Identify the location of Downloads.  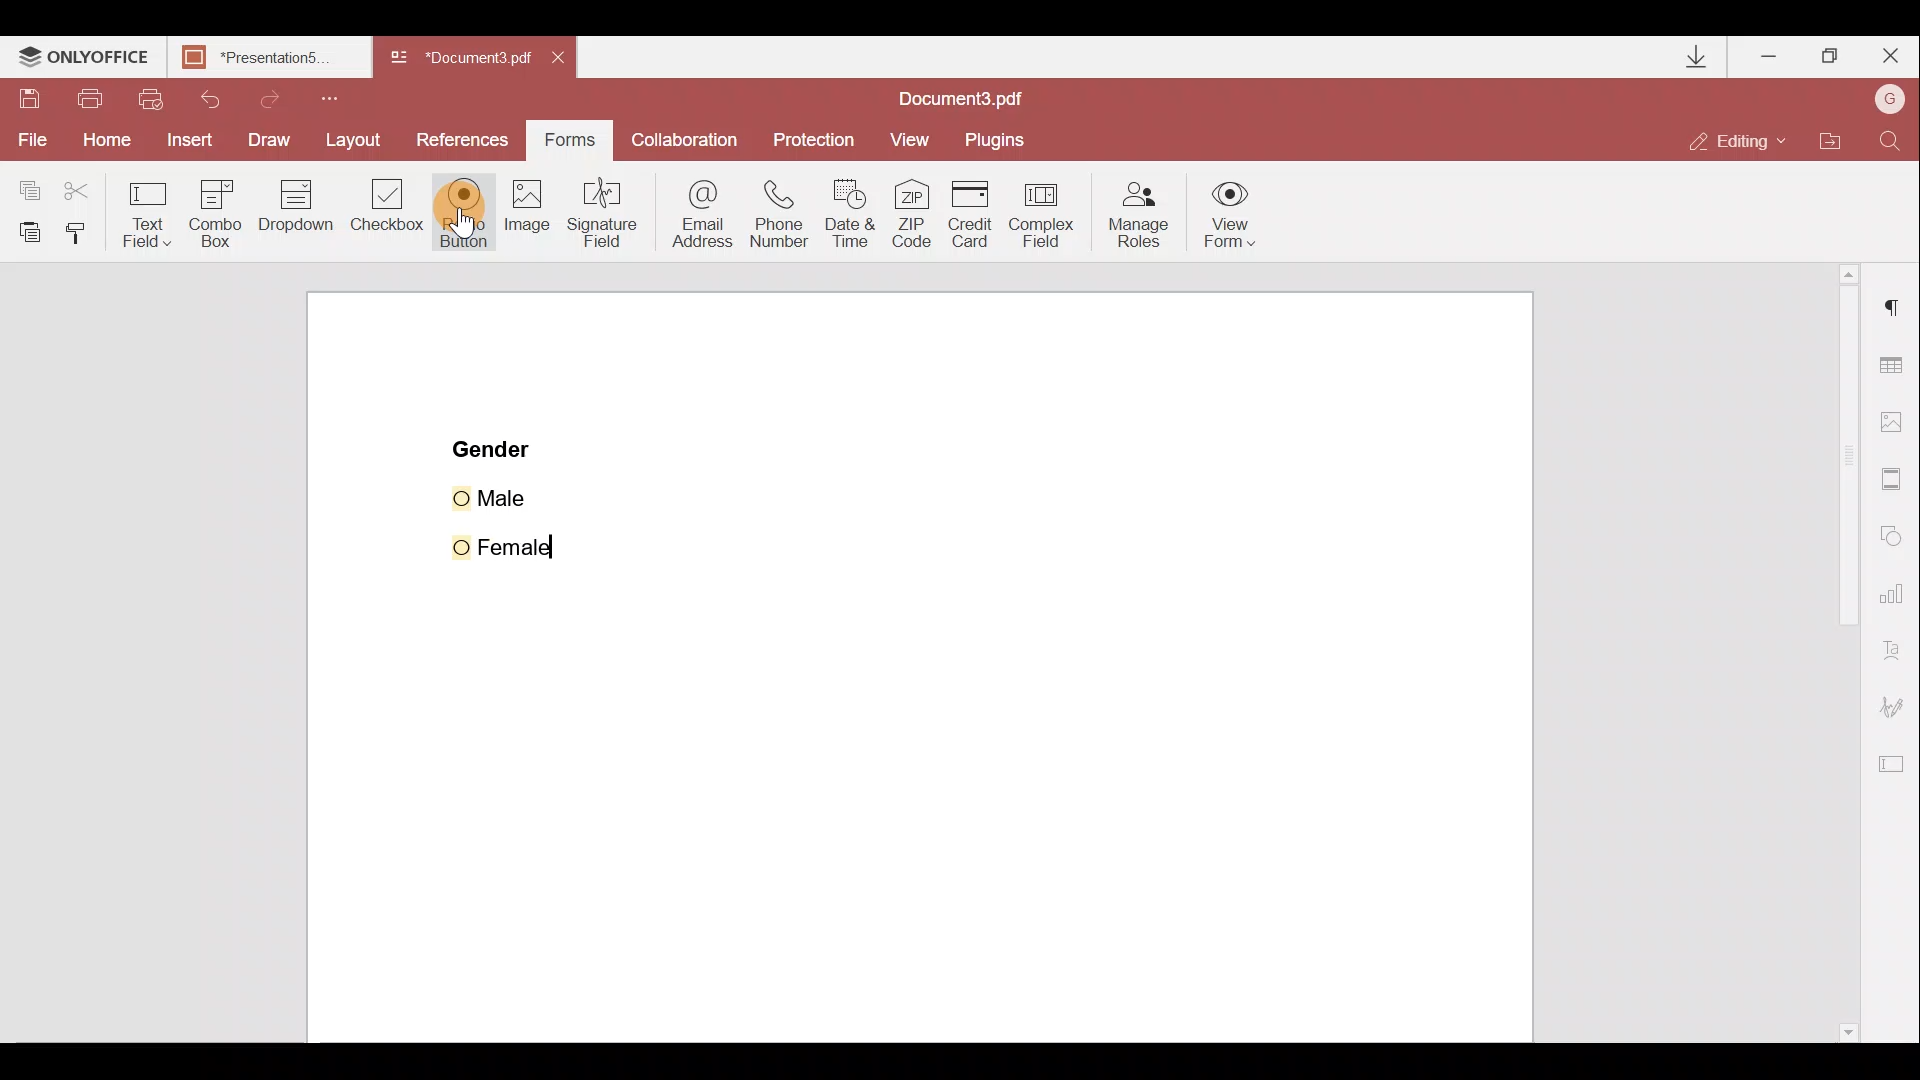
(1685, 54).